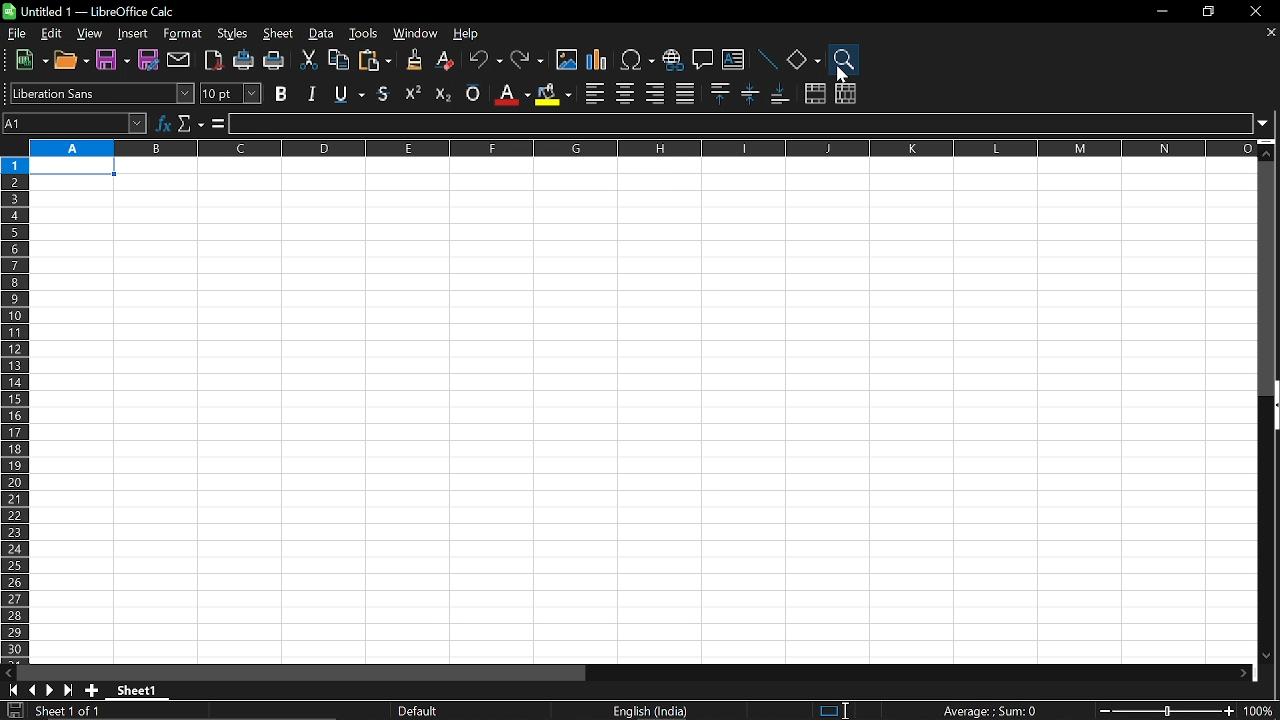  I want to click on add sheet, so click(90, 690).